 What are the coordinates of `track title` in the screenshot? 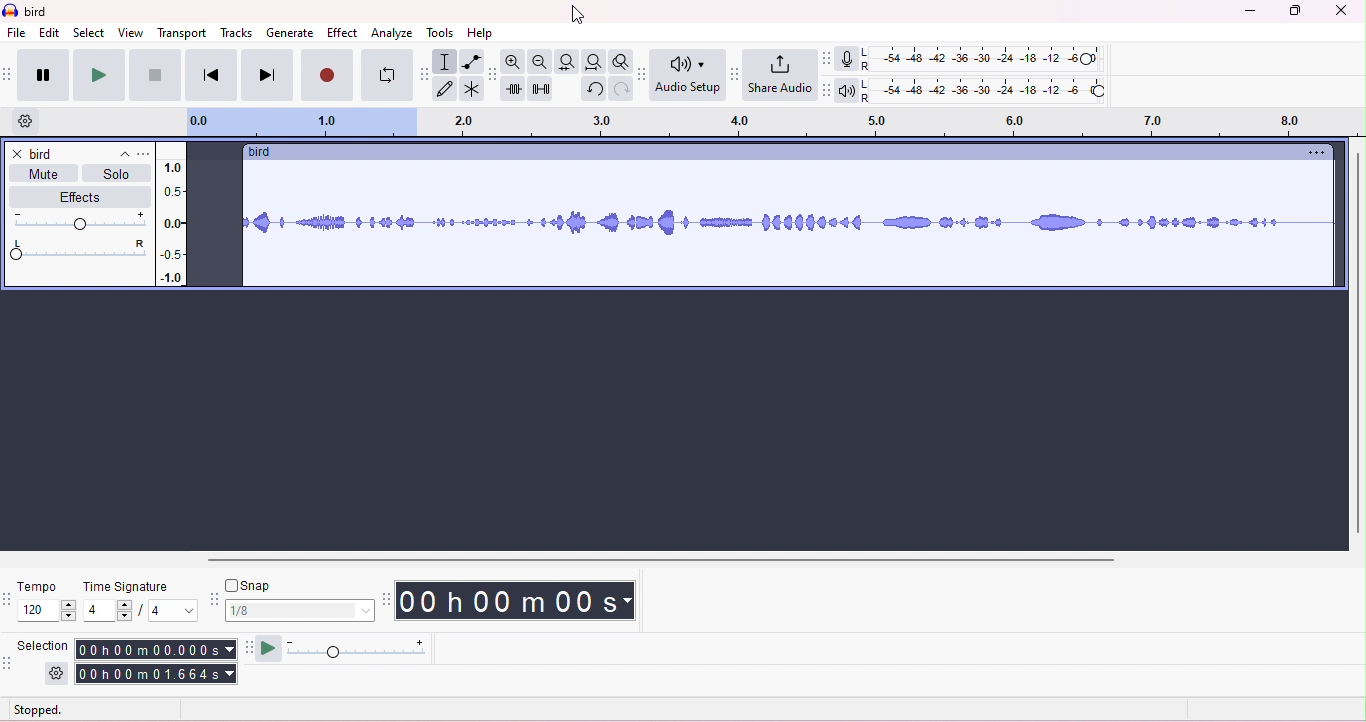 It's located at (260, 153).